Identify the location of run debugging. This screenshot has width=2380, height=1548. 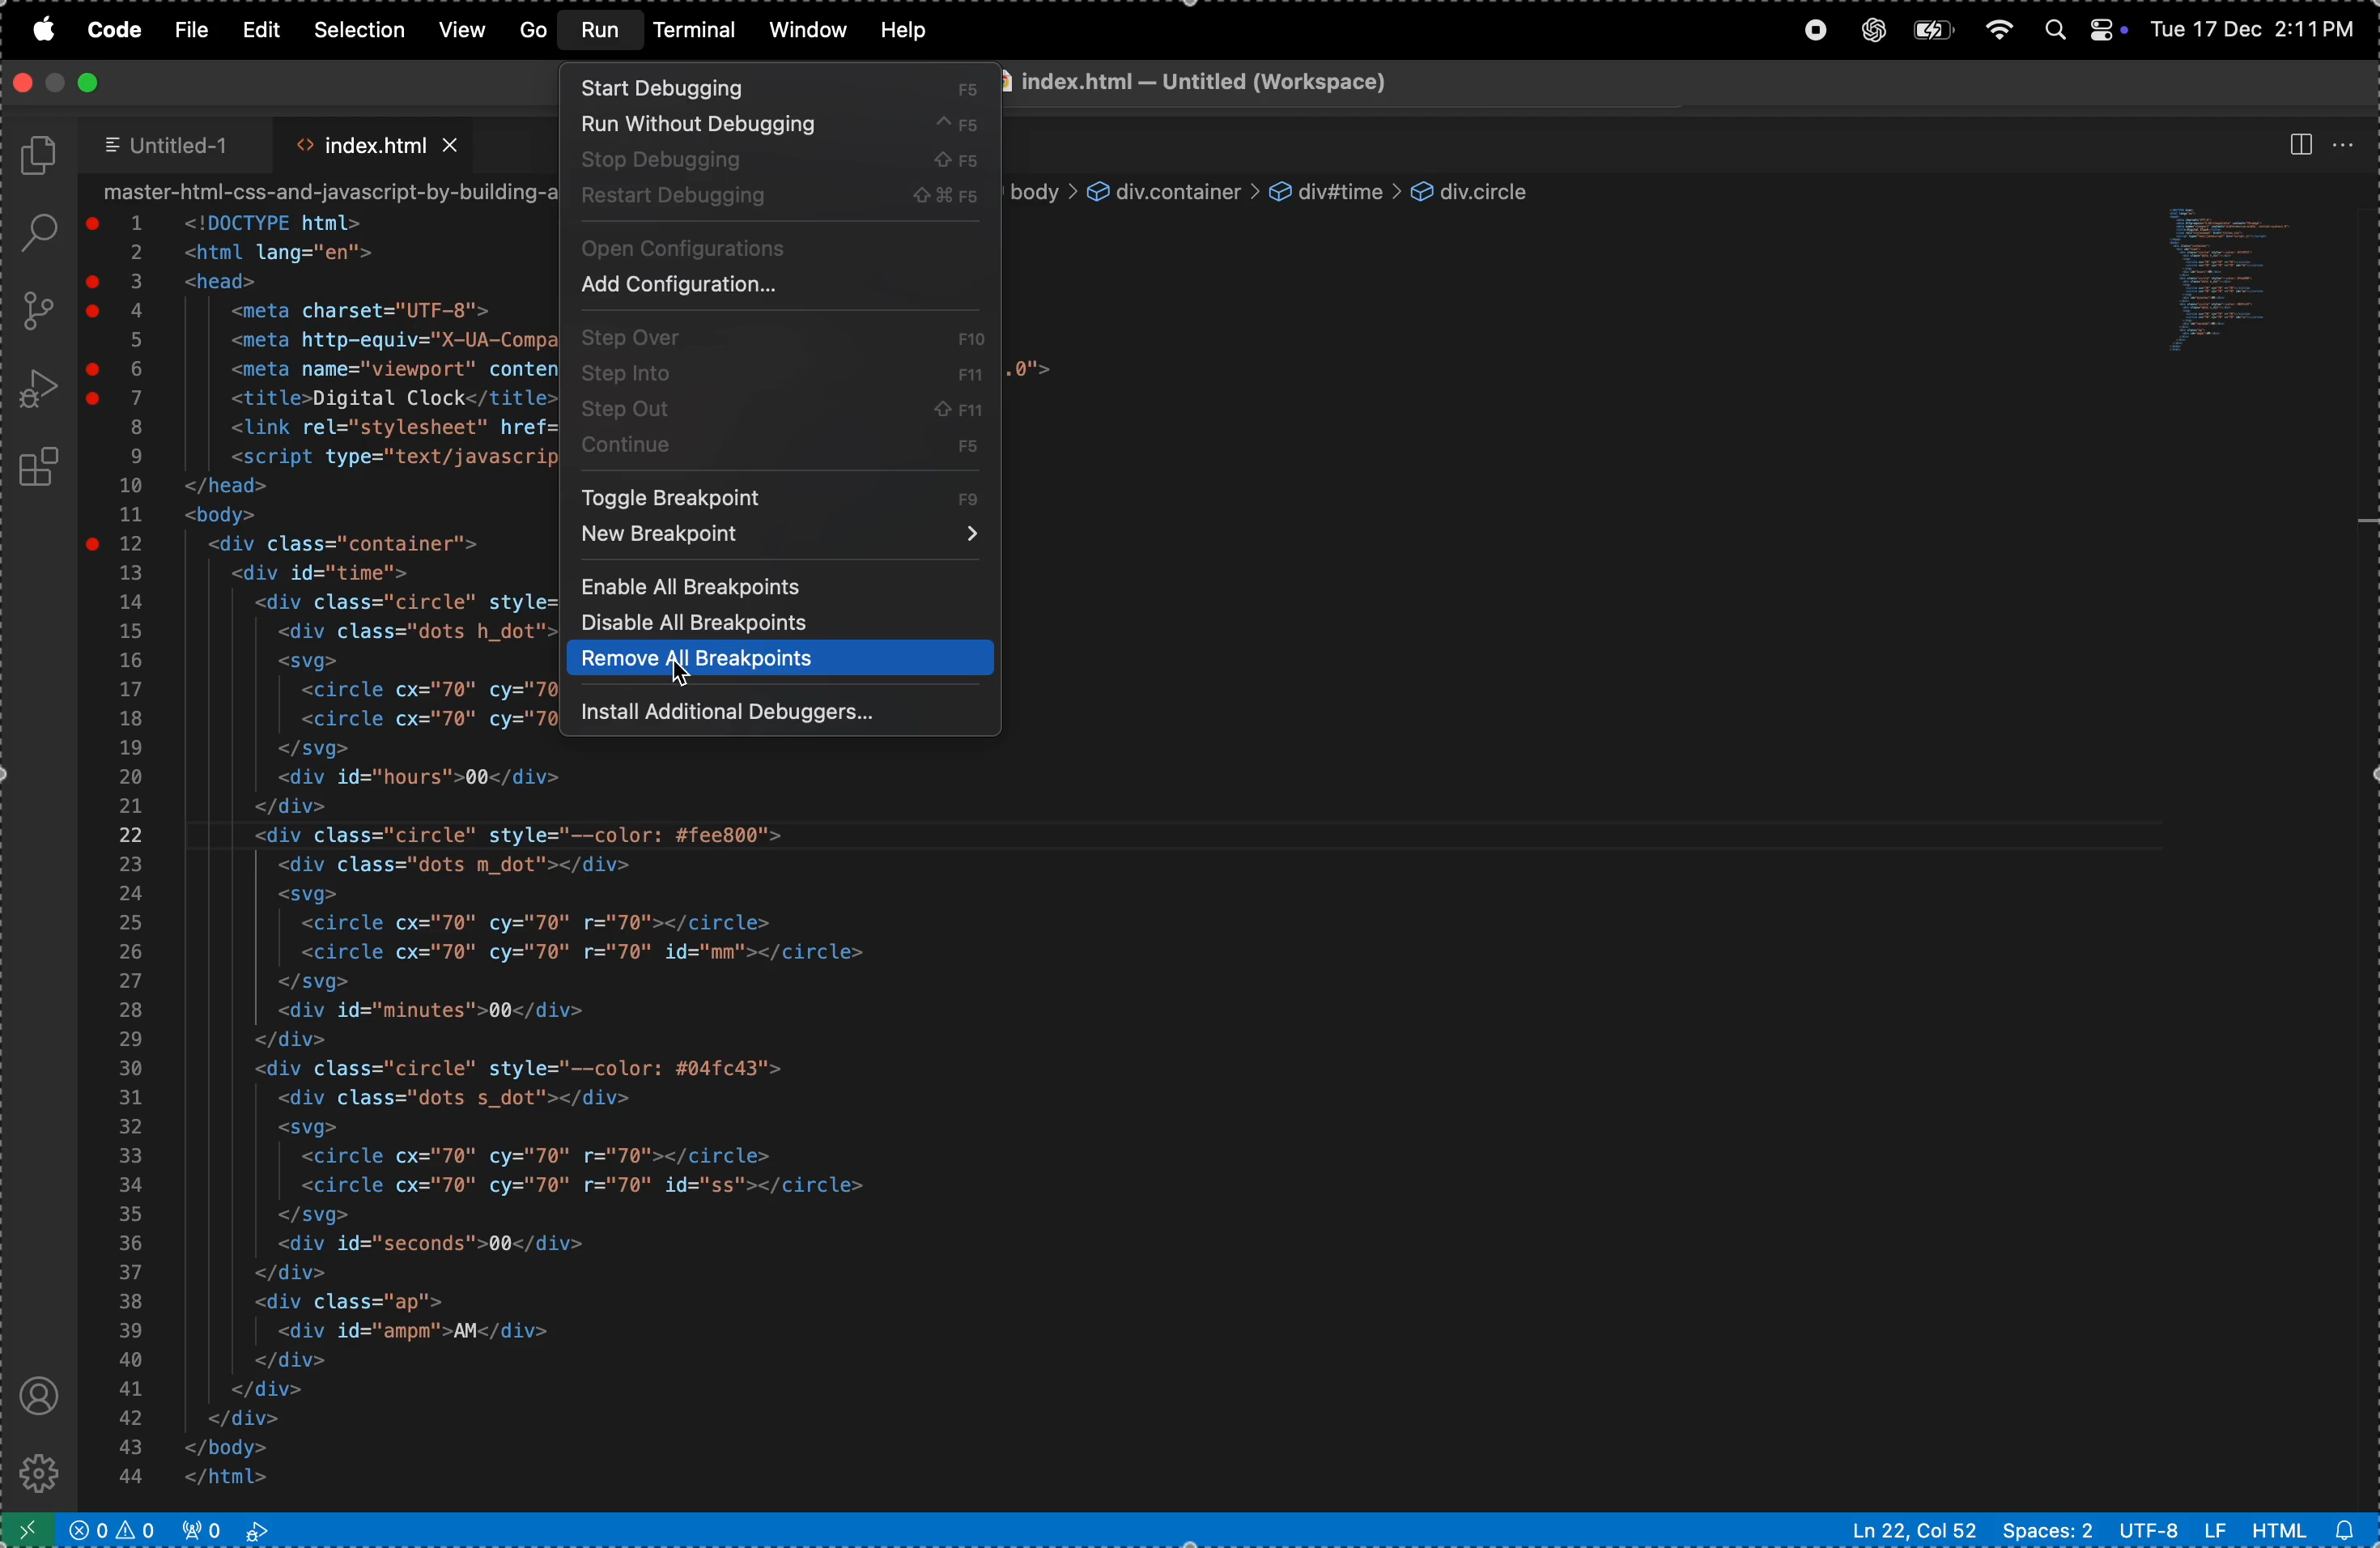
(781, 126).